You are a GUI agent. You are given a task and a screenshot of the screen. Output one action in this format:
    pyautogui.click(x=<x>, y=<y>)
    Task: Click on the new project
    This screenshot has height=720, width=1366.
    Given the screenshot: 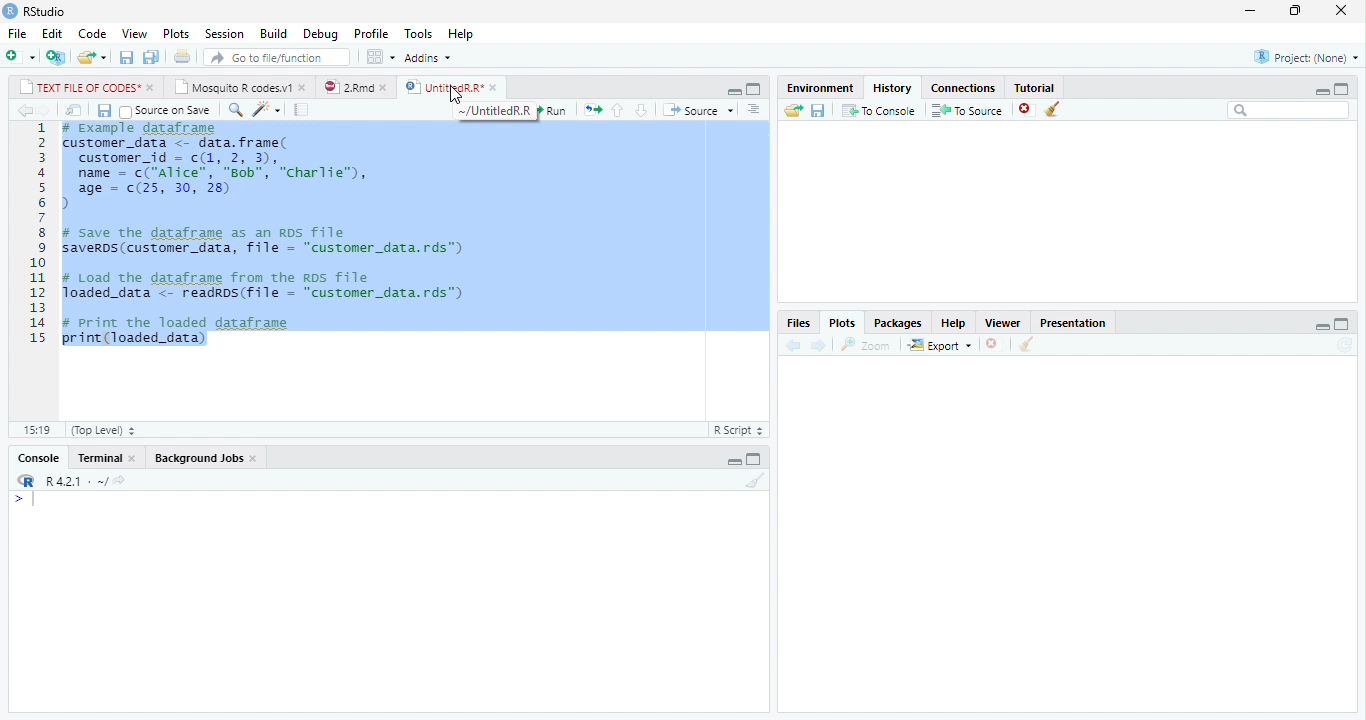 What is the action you would take?
    pyautogui.click(x=57, y=57)
    